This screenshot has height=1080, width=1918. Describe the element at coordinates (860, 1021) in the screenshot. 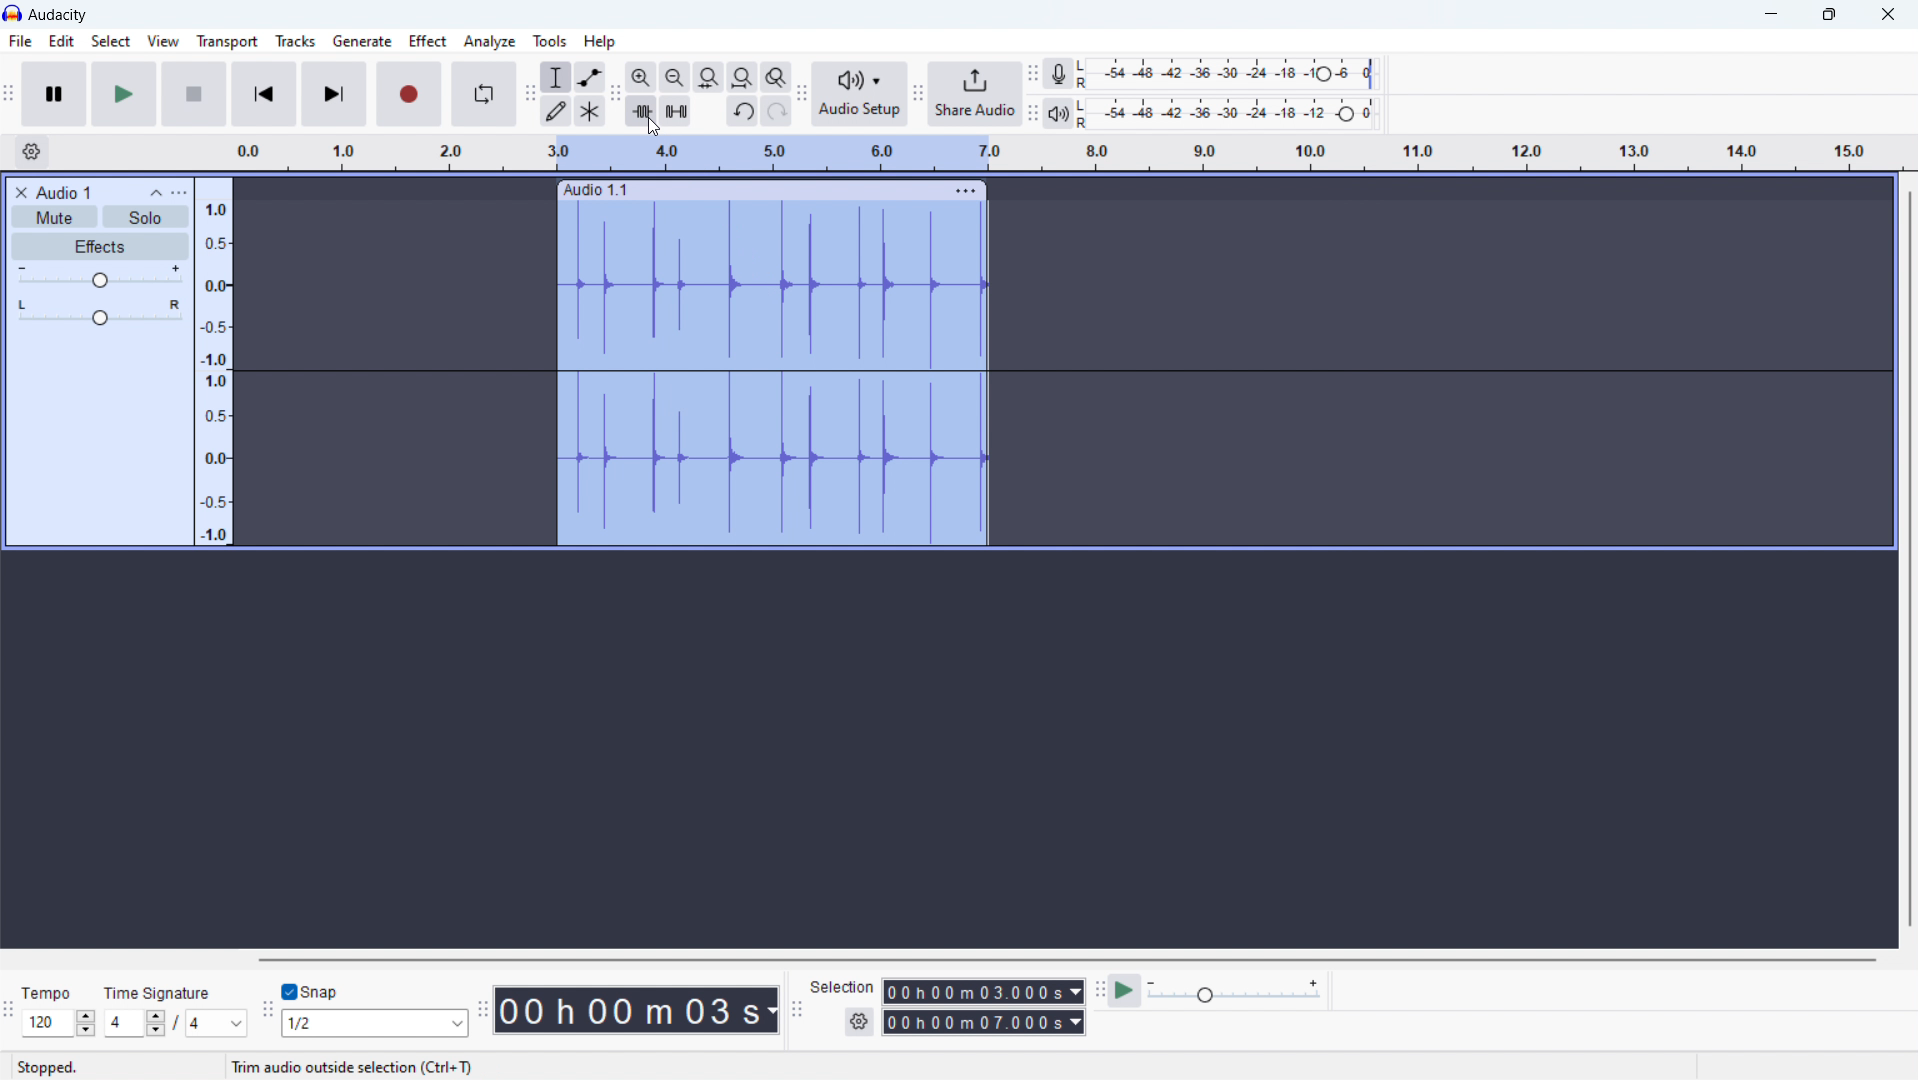

I see `settings` at that location.